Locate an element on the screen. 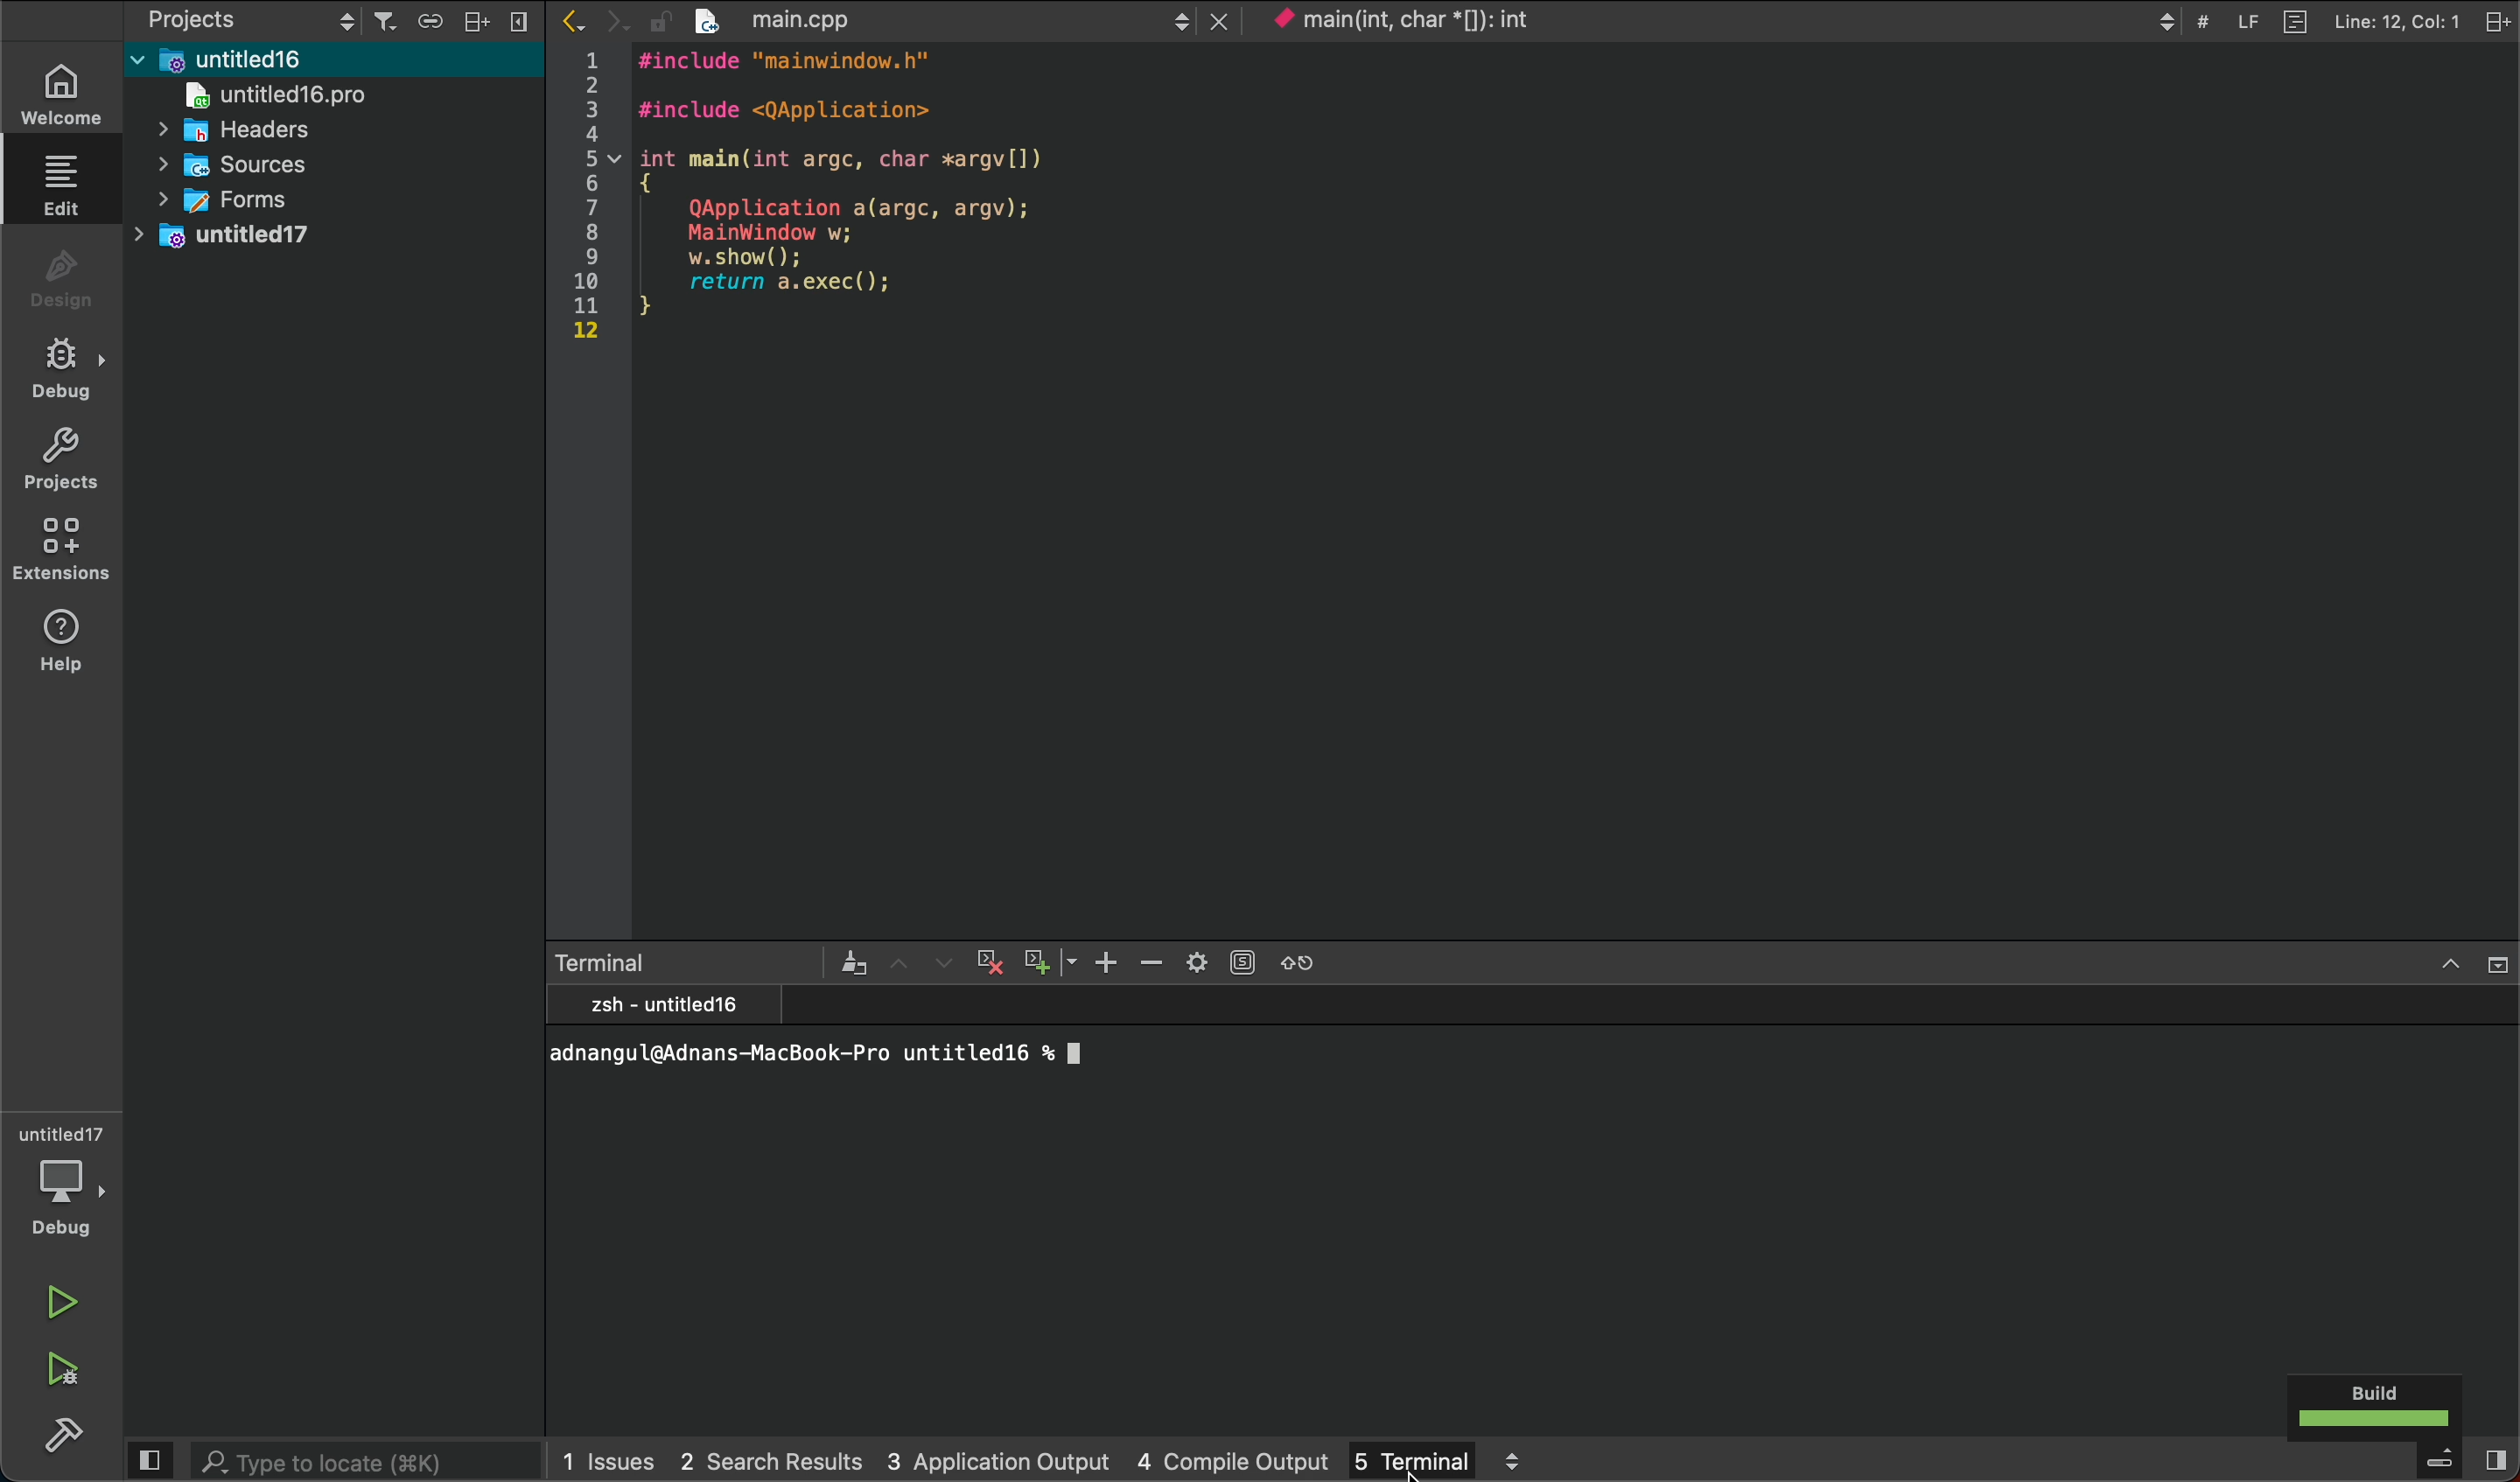  build success is located at coordinates (2377, 1408).